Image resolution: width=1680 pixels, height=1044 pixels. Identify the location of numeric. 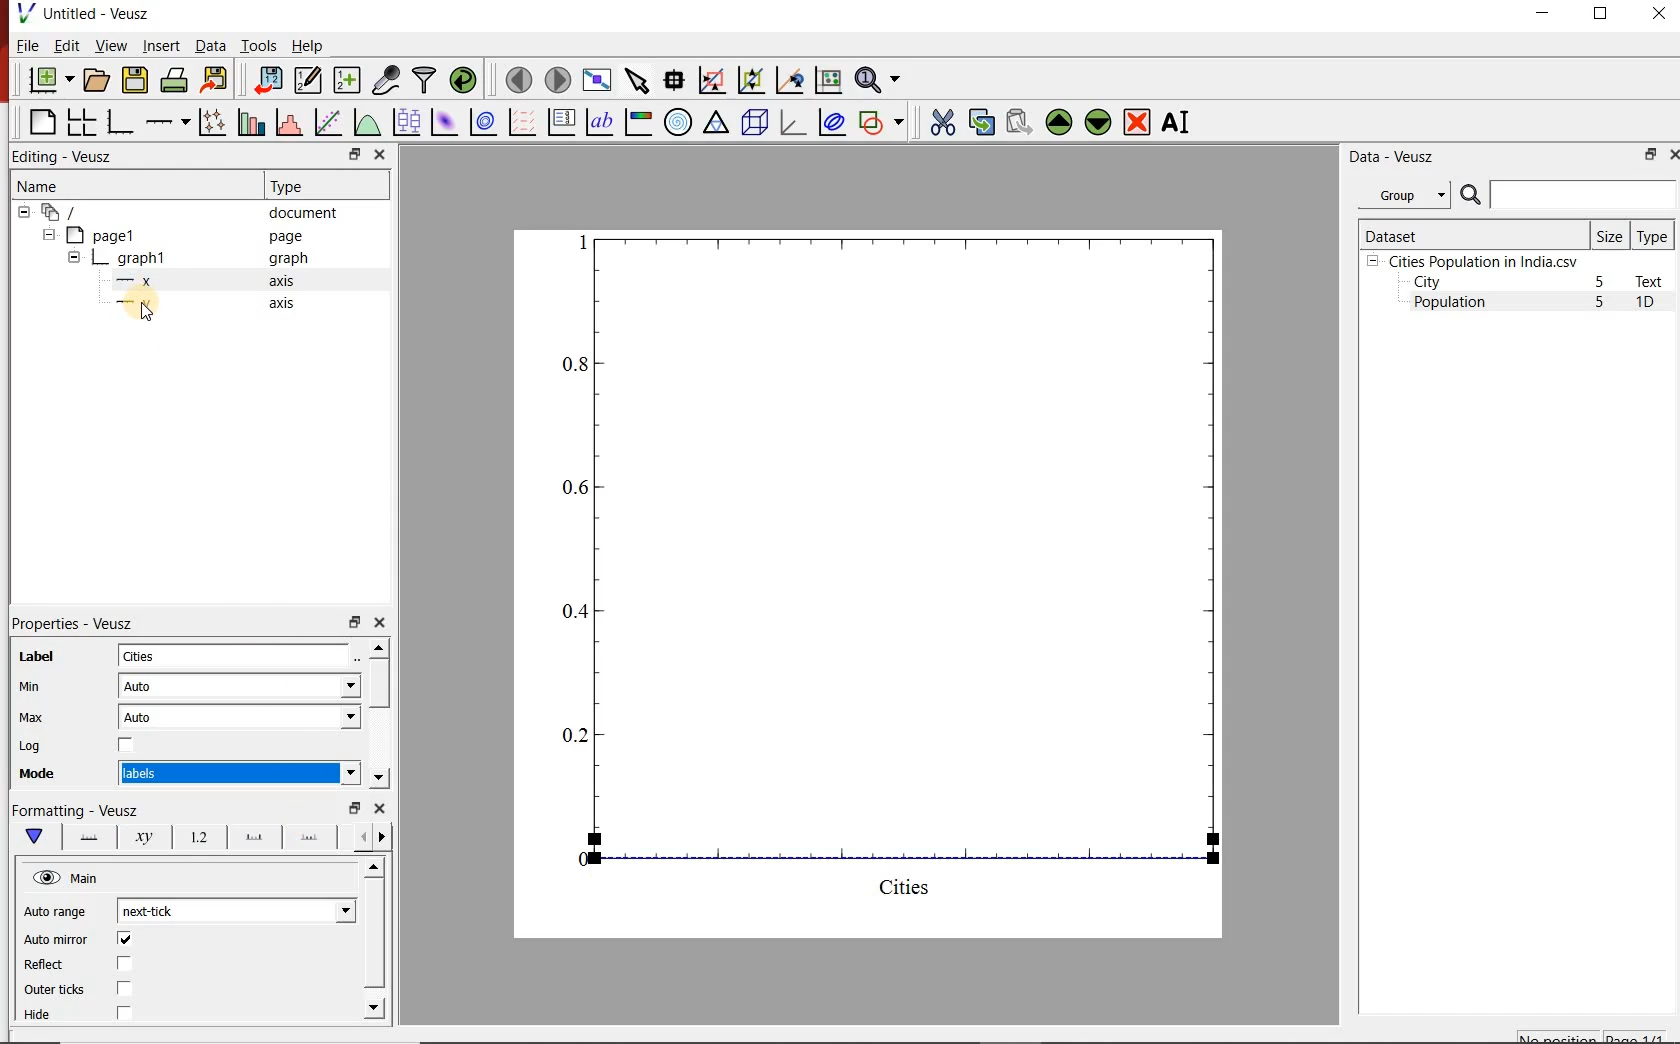
(238, 773).